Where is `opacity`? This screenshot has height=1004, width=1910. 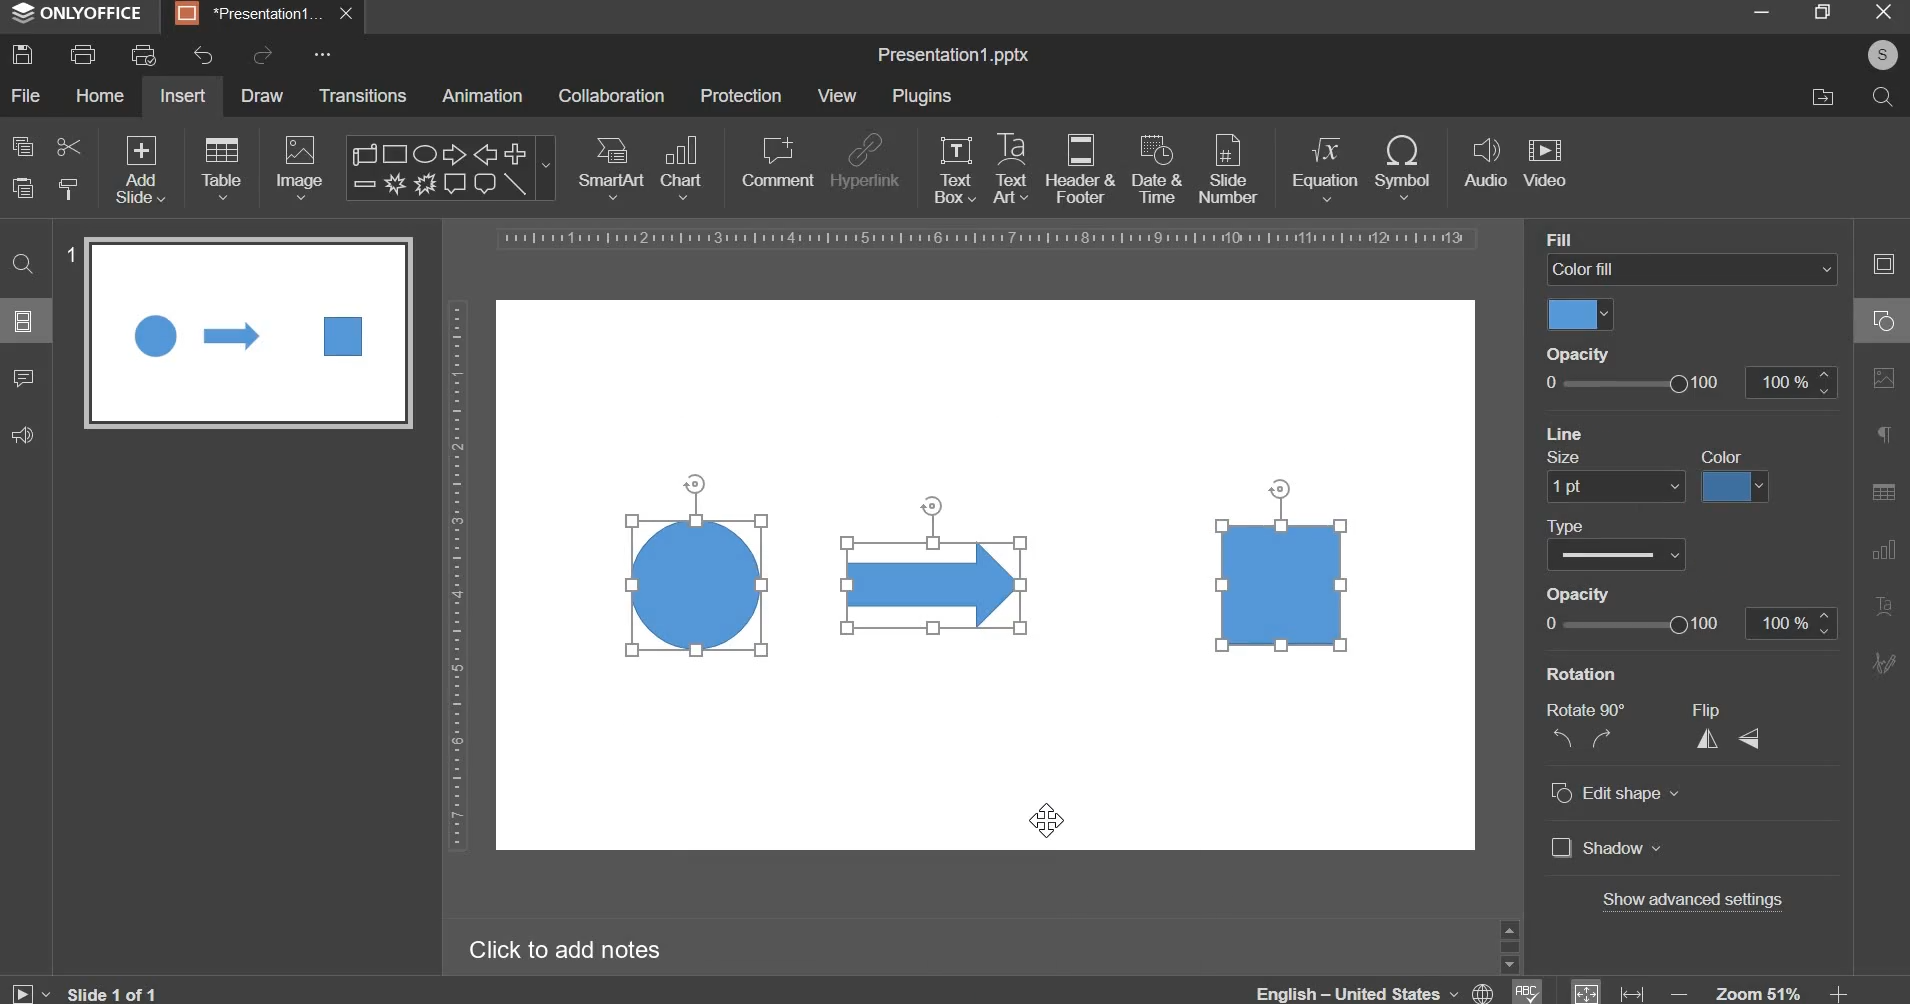
opacity is located at coordinates (1583, 594).